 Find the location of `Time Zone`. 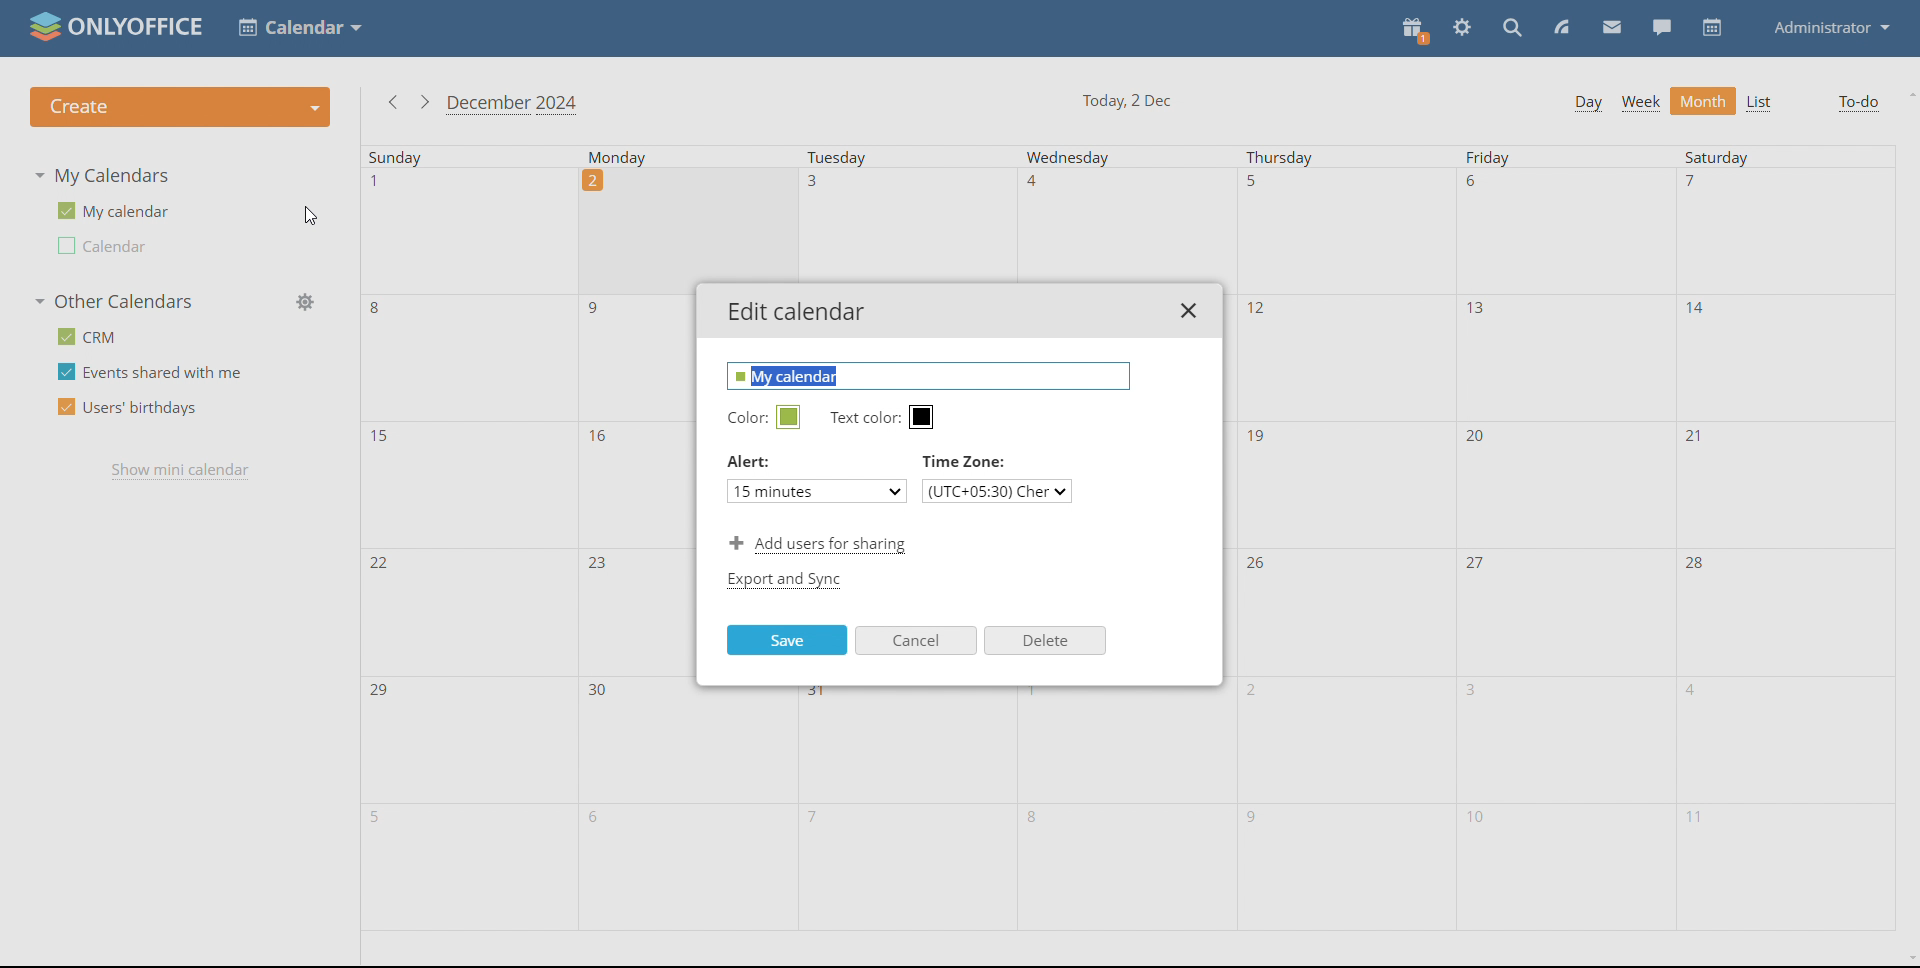

Time Zone is located at coordinates (957, 461).